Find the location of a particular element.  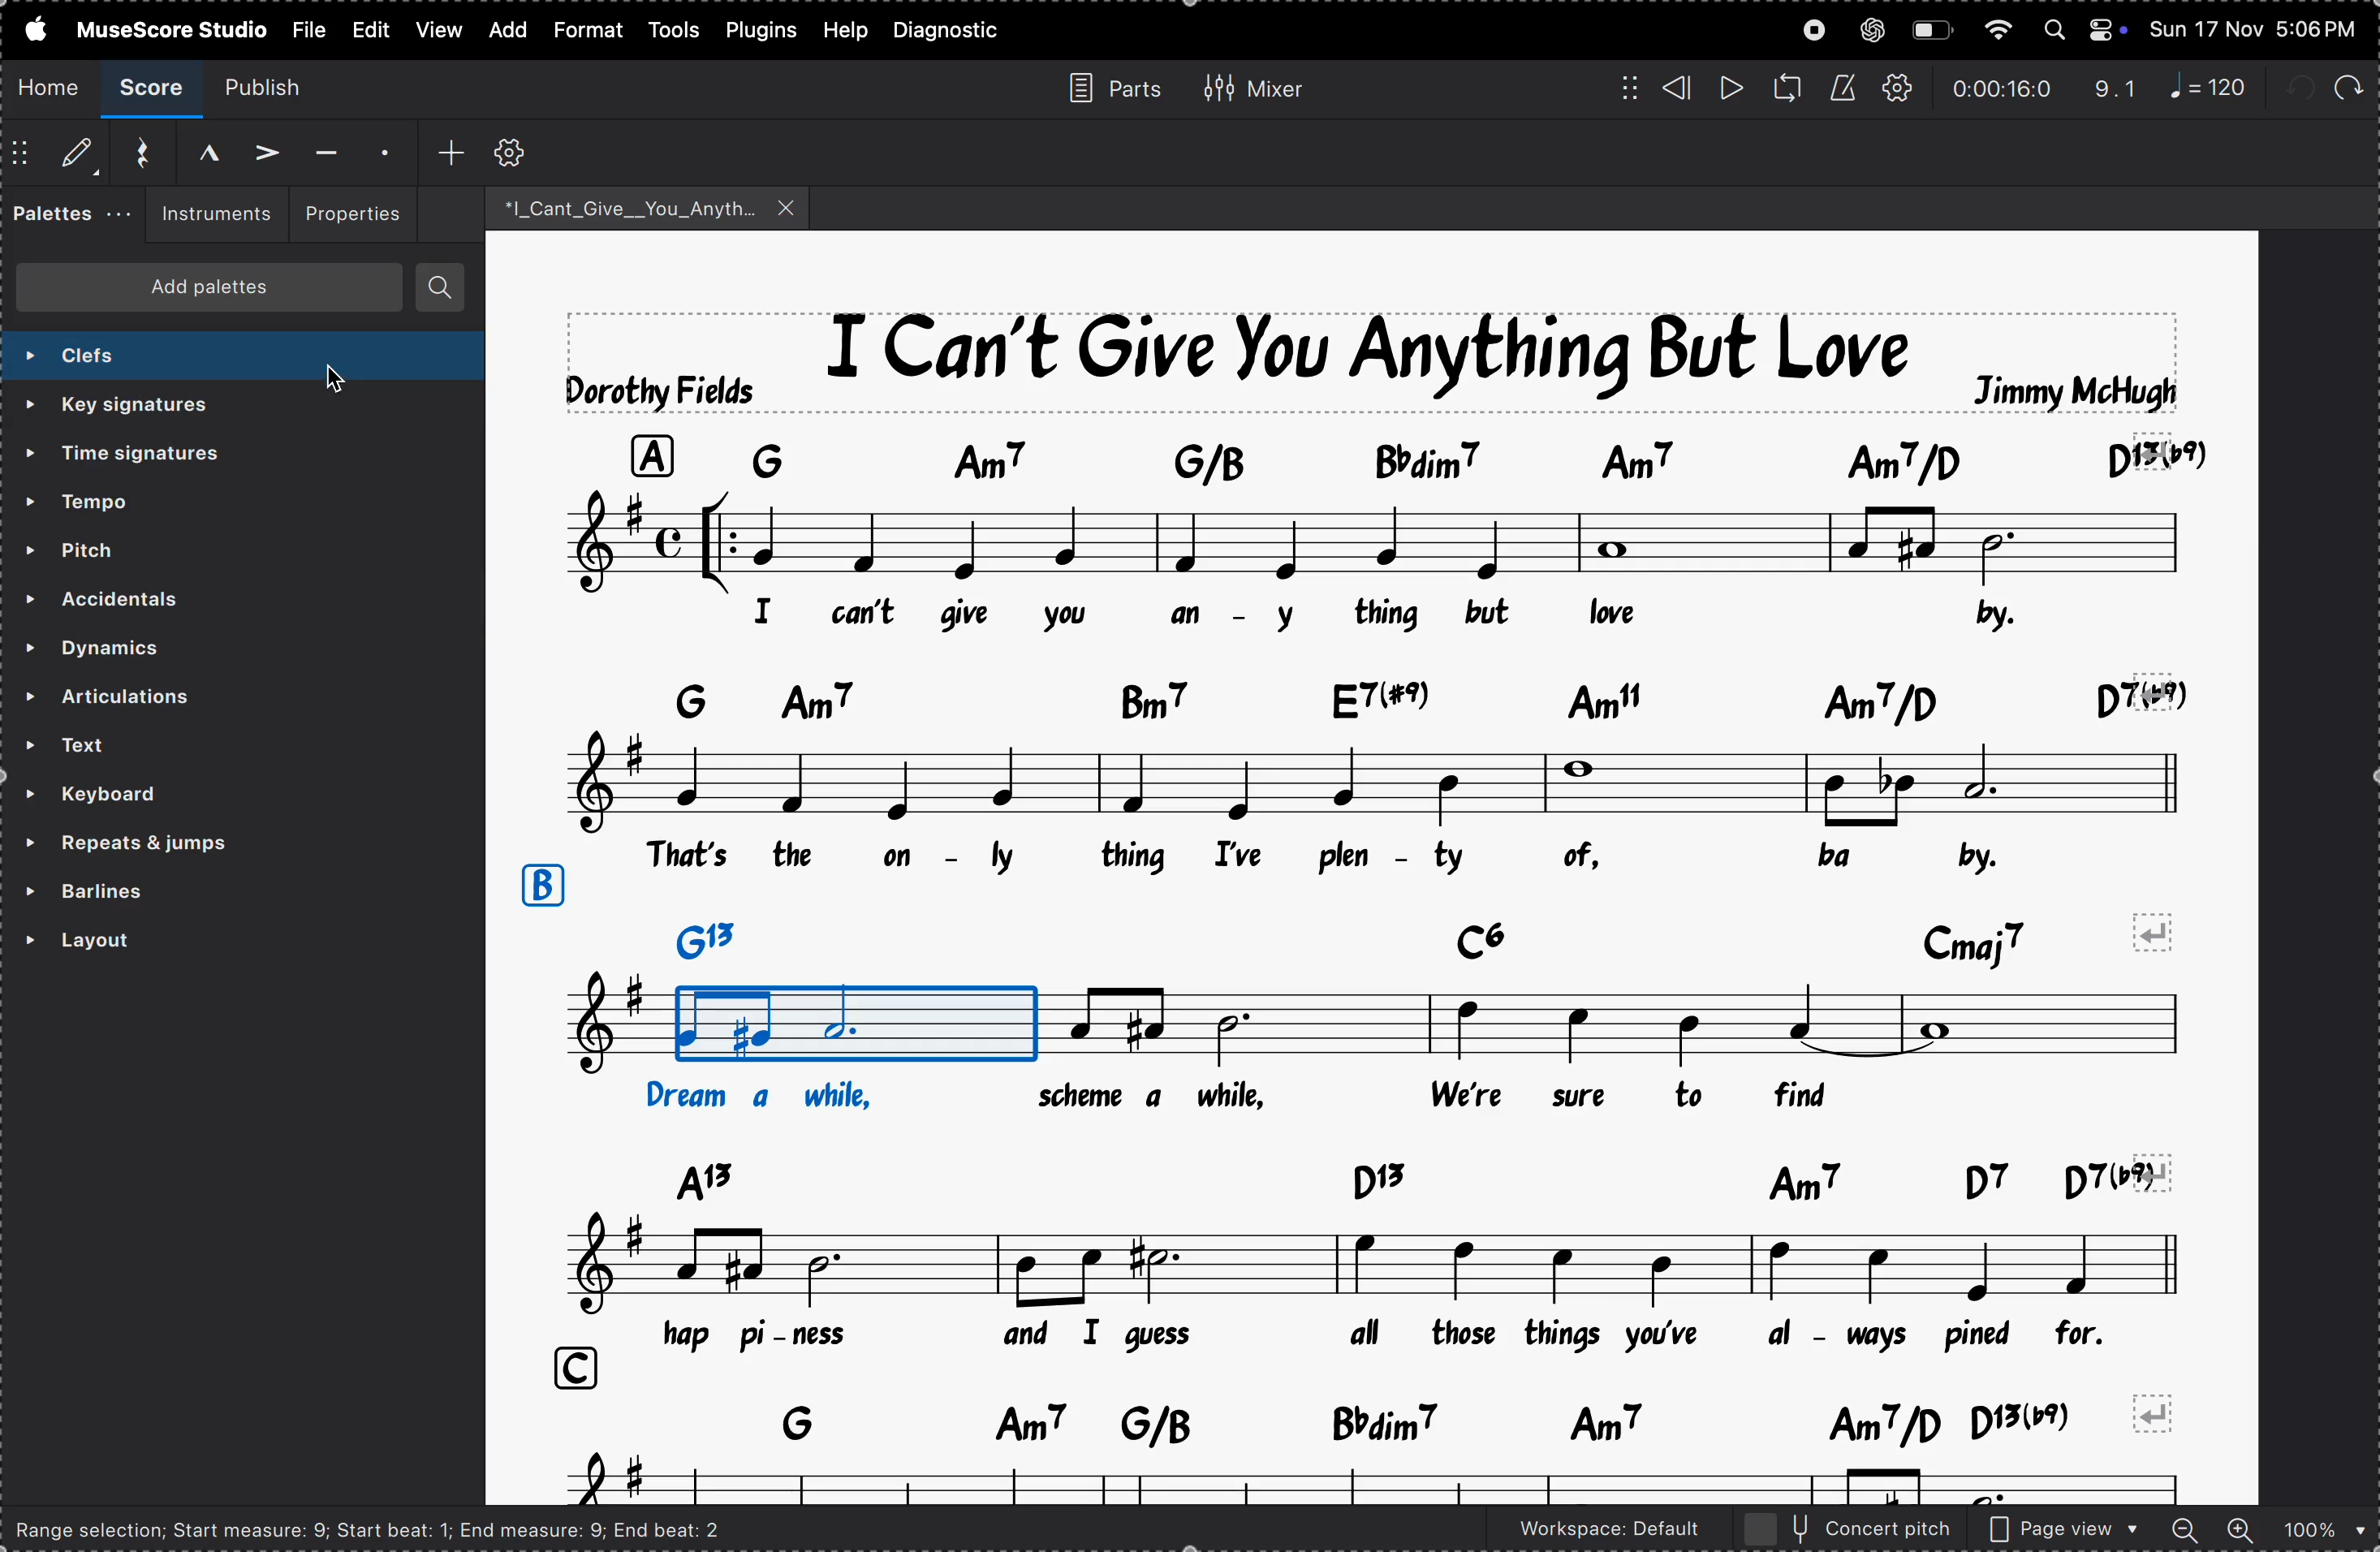

pitch is located at coordinates (133, 550).